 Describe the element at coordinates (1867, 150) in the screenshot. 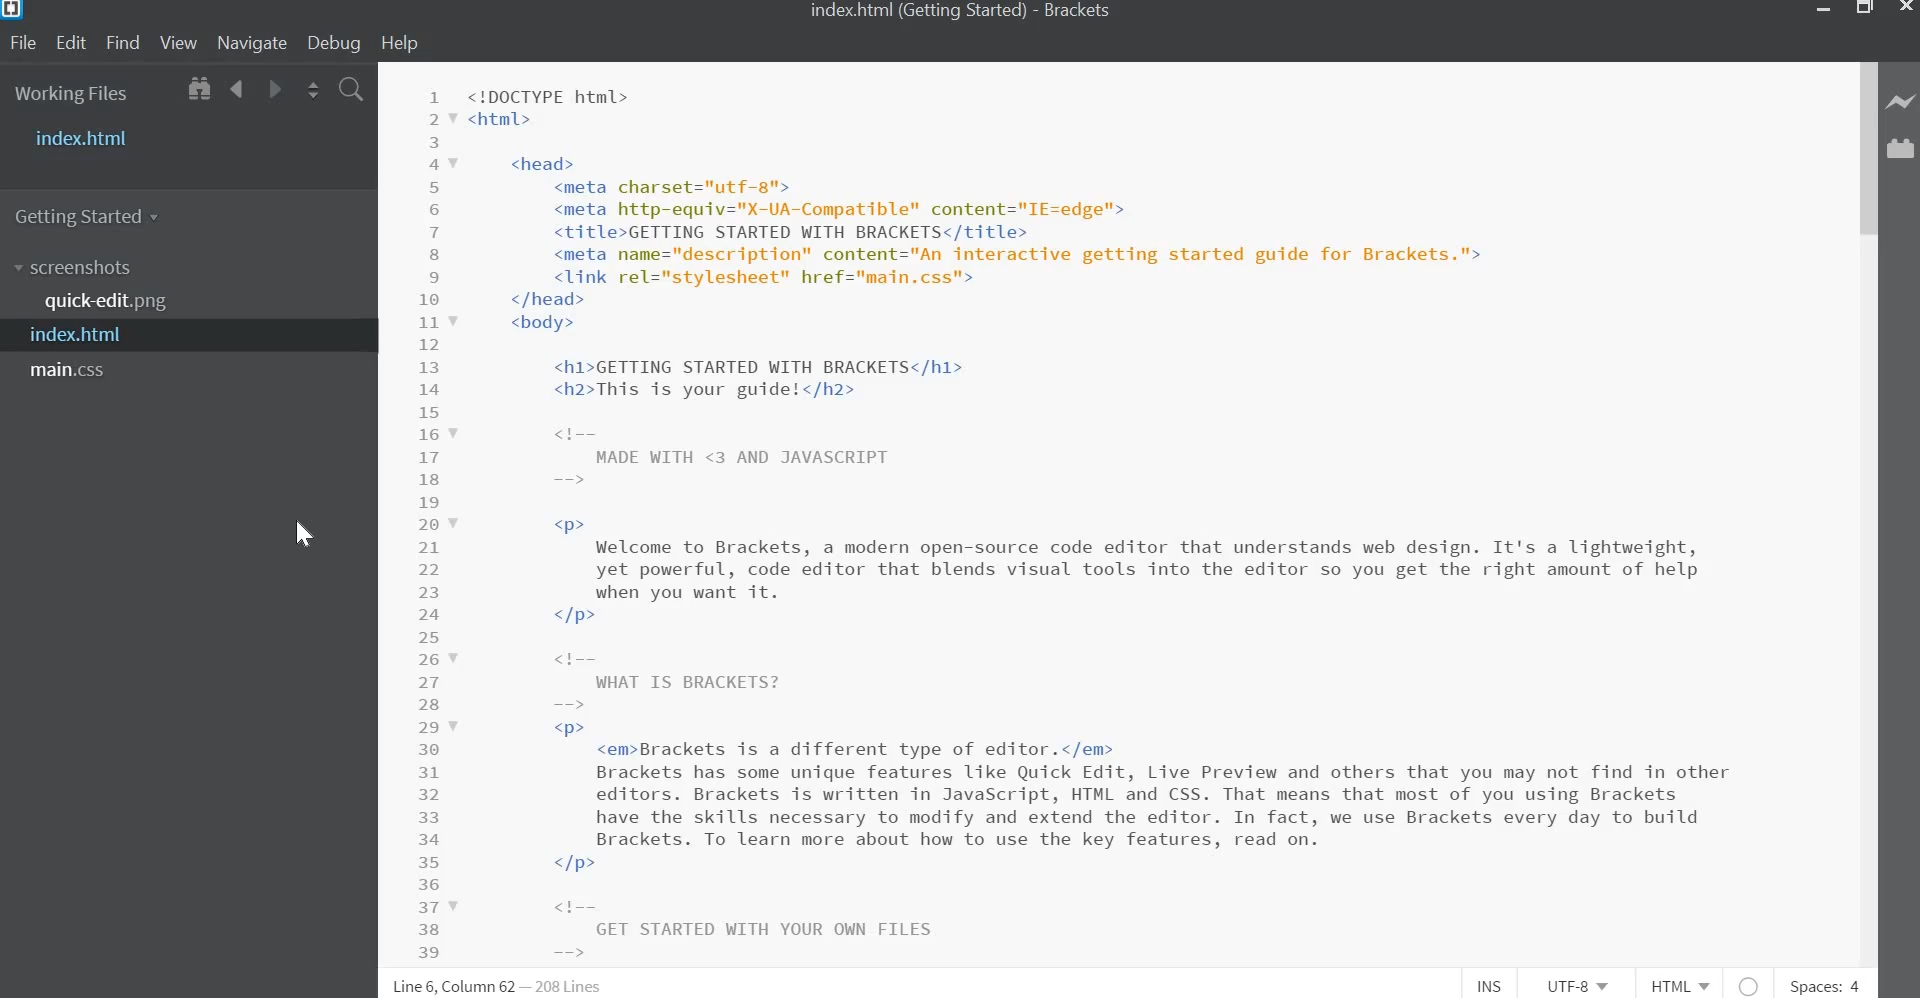

I see `Vertical Scroll bar` at that location.